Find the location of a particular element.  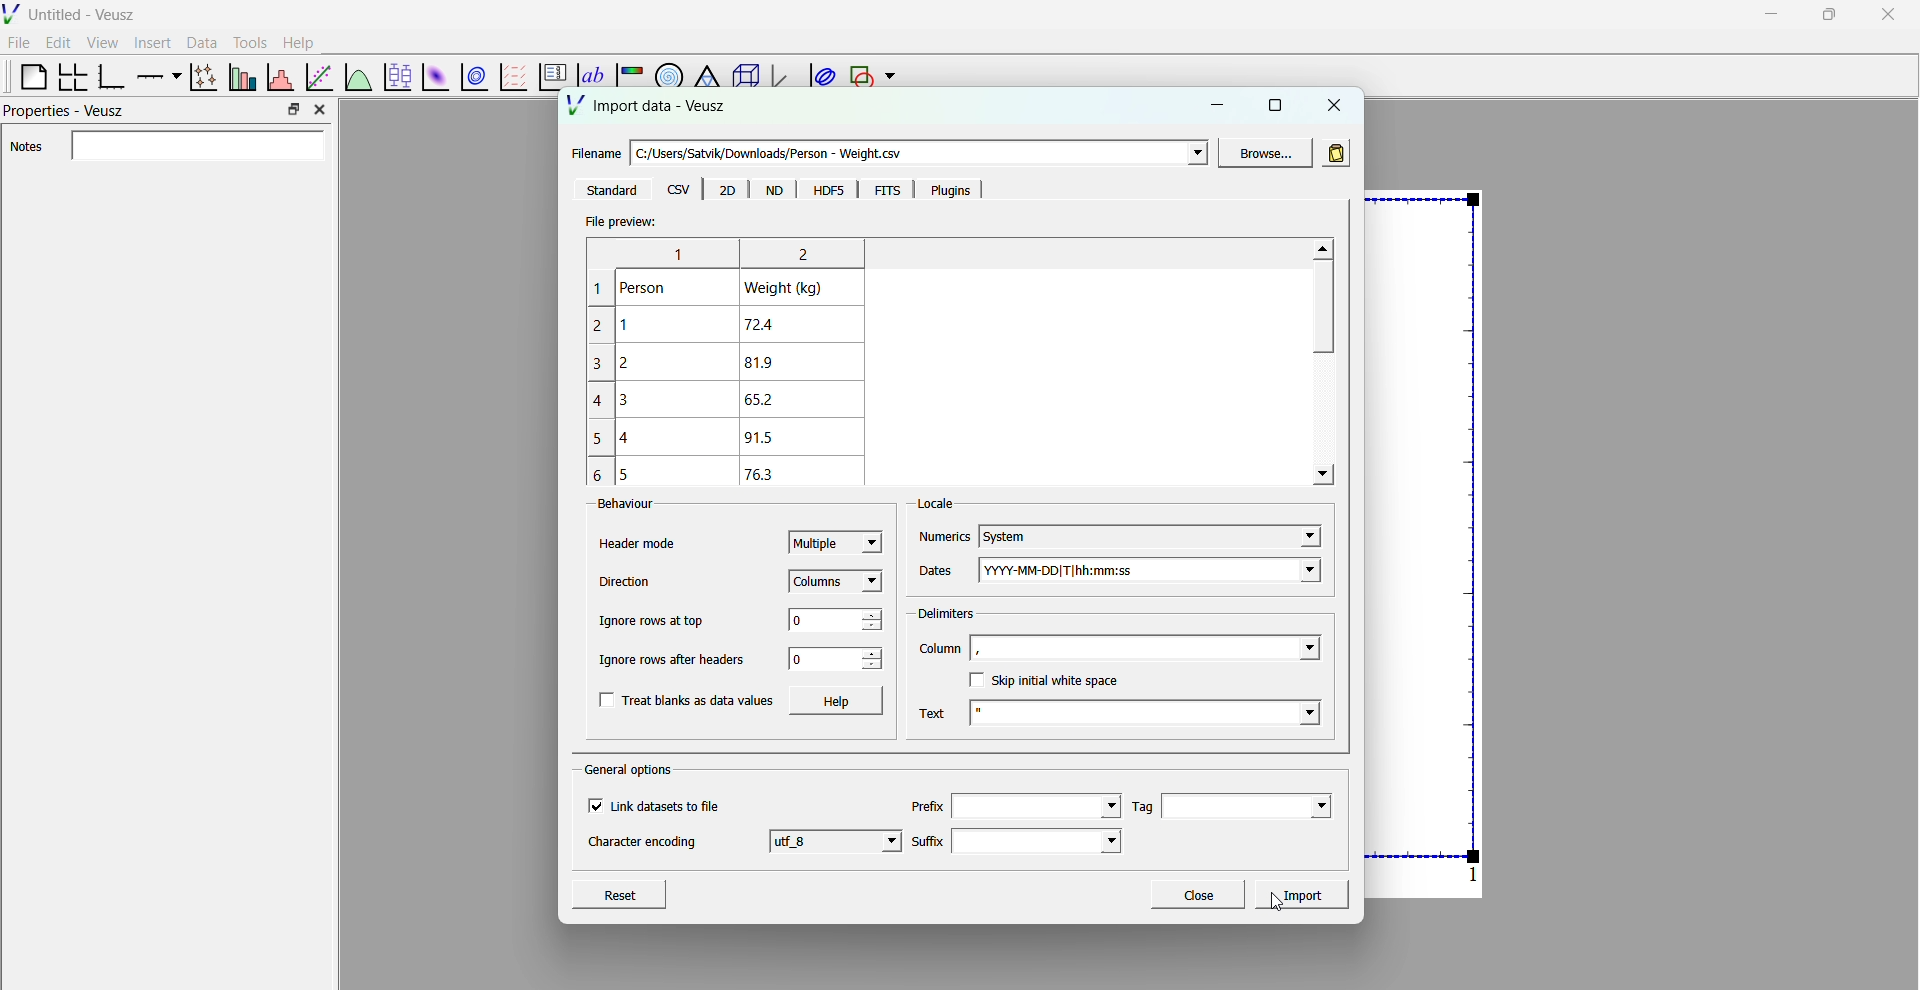

Header mode is located at coordinates (638, 544).